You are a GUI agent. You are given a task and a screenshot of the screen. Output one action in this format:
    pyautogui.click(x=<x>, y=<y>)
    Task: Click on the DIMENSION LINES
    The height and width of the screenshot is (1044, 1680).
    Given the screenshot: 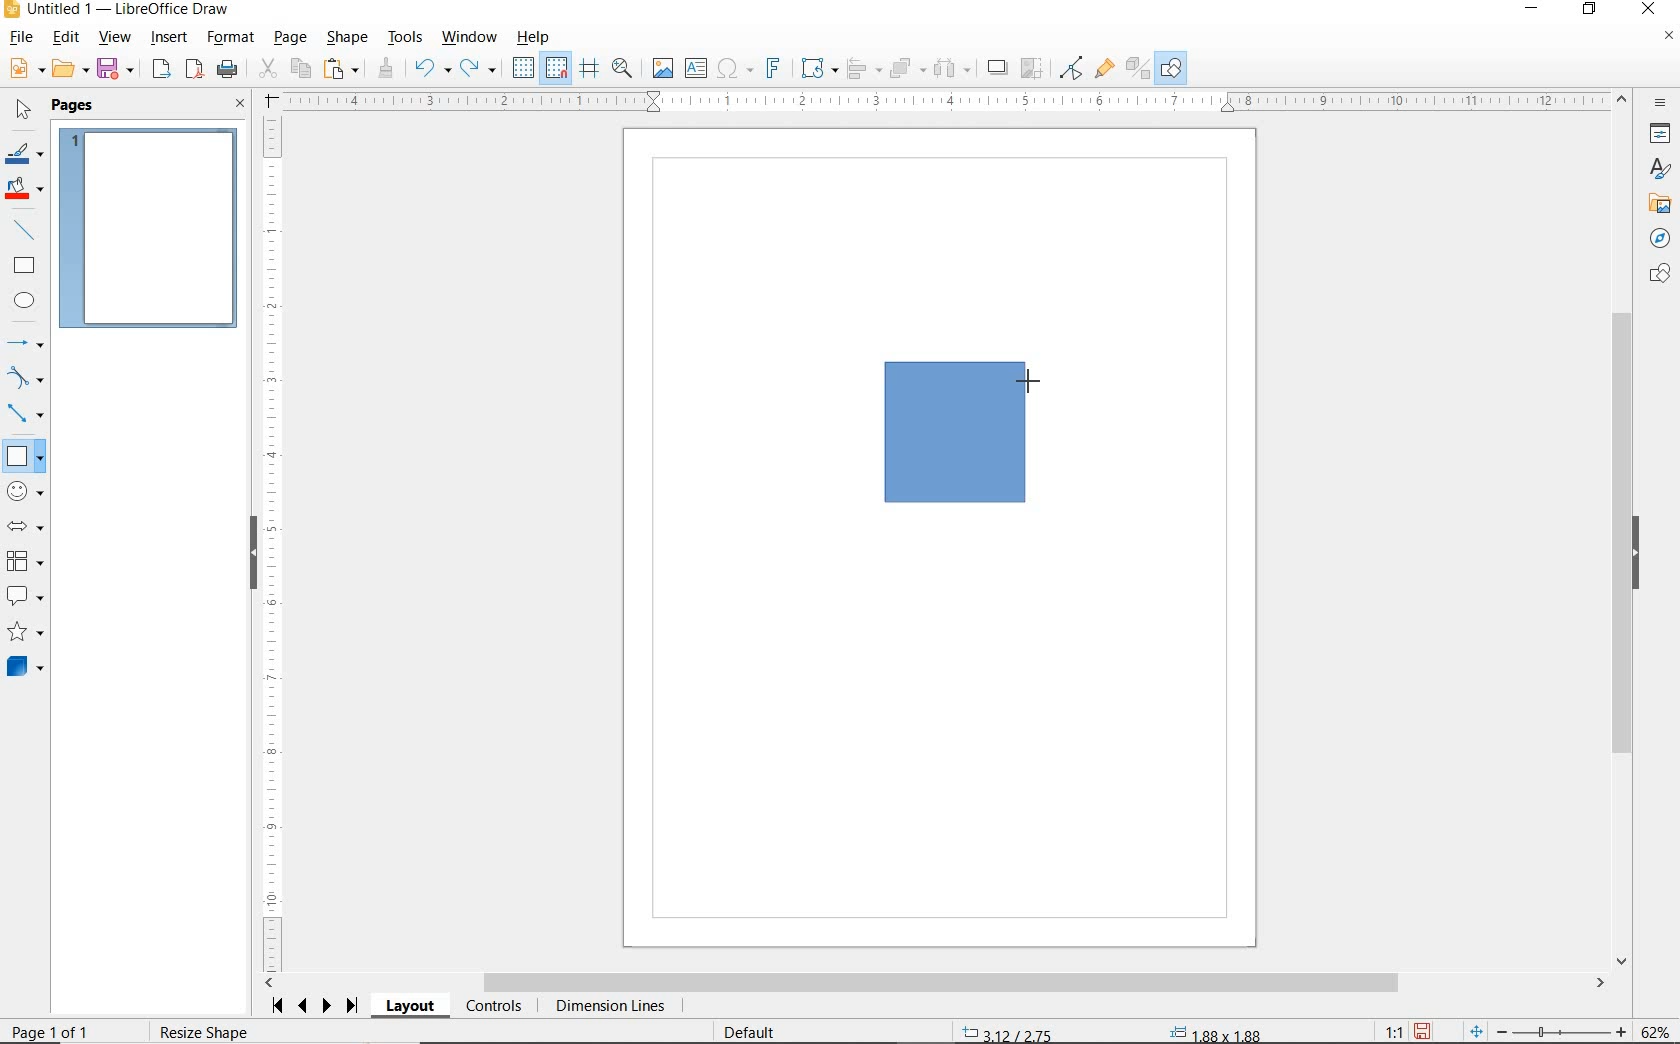 What is the action you would take?
    pyautogui.click(x=609, y=1007)
    